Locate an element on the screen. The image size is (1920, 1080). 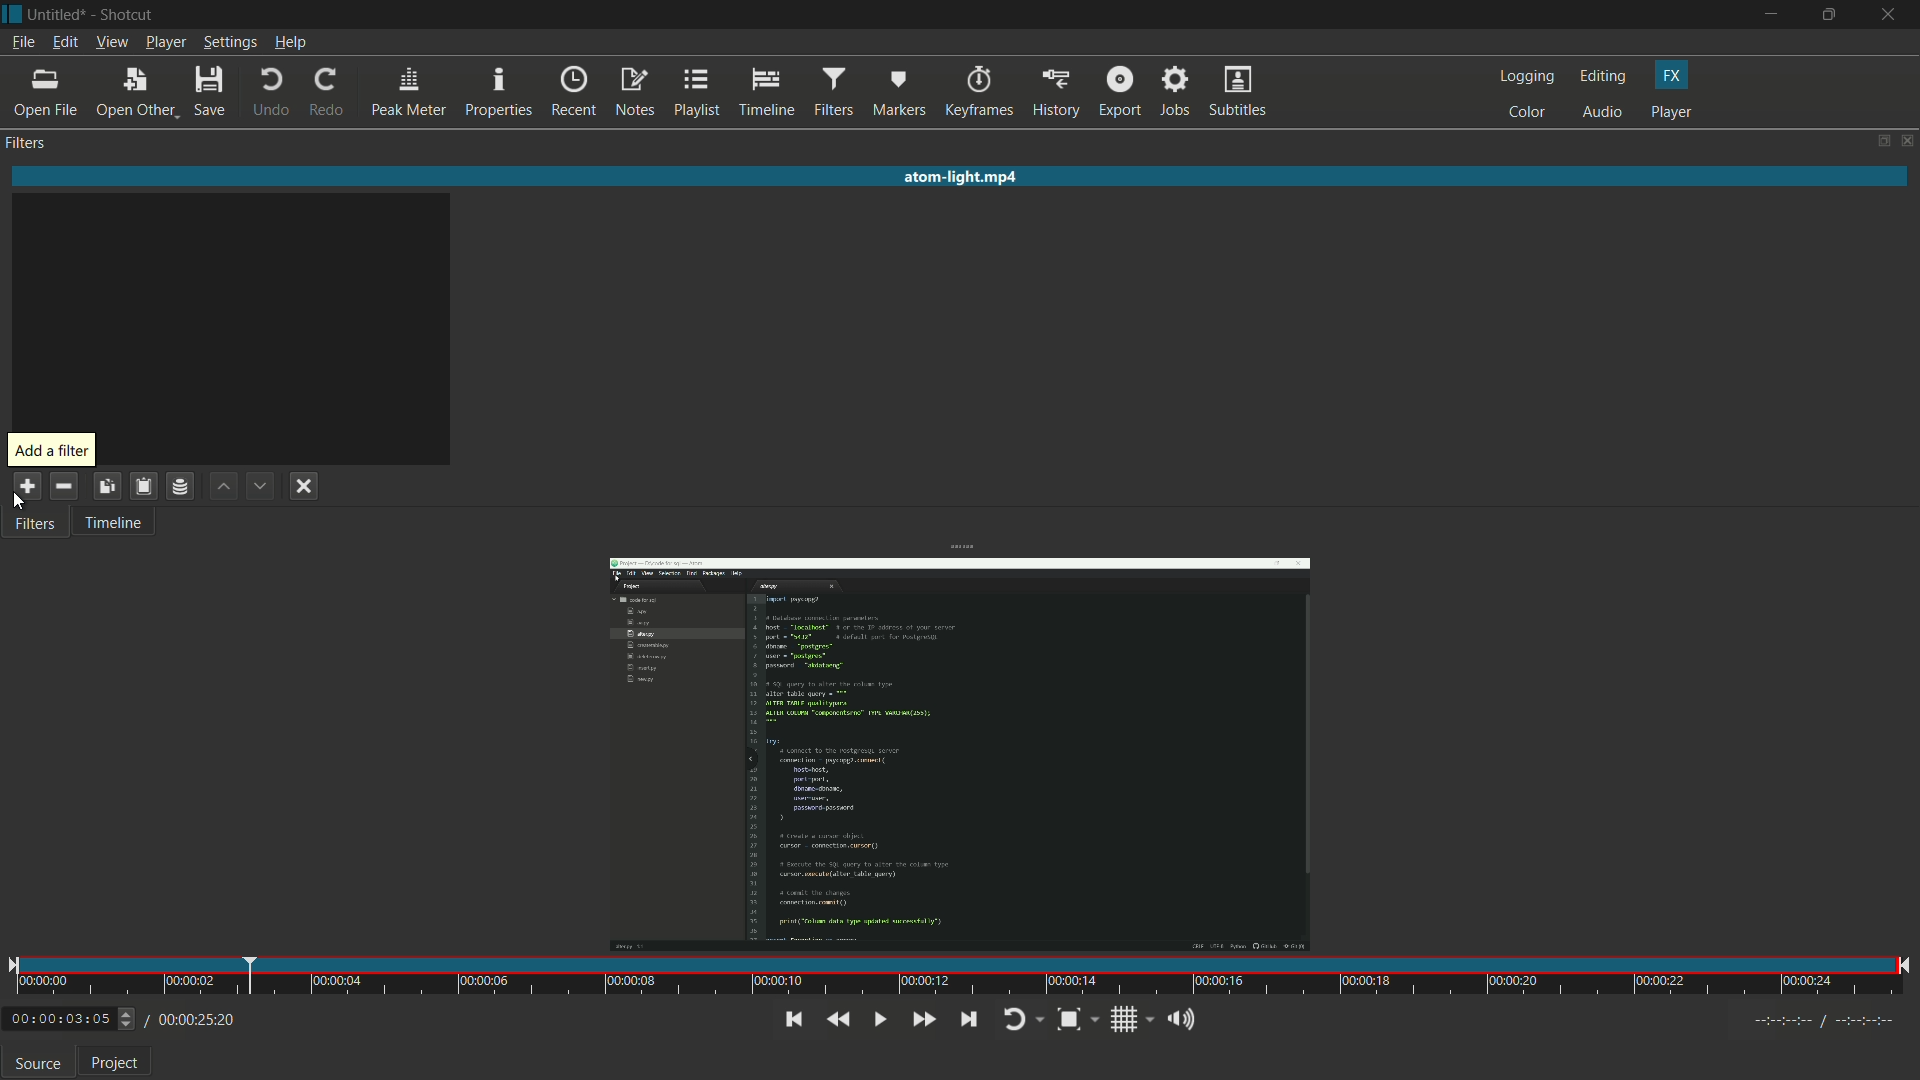
copy checked filters is located at coordinates (110, 487).